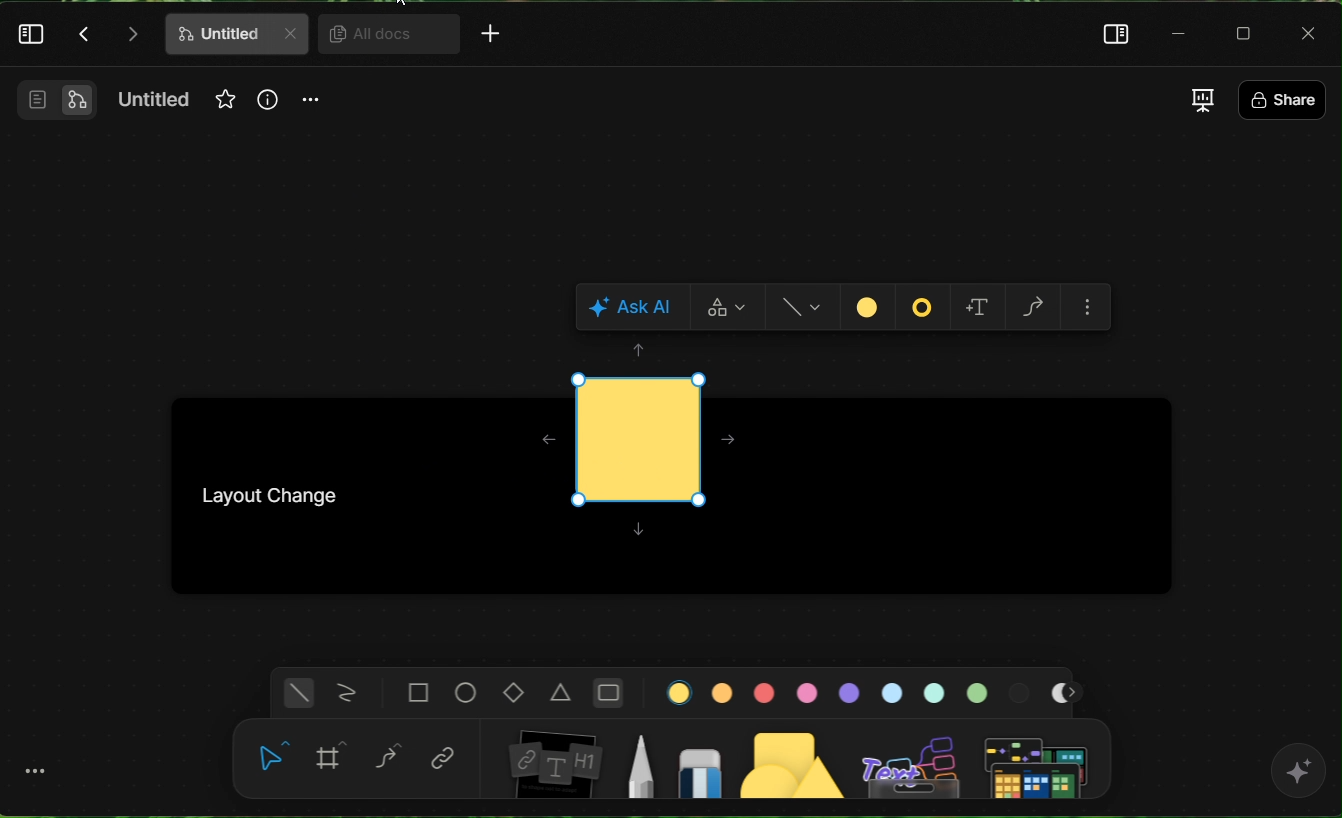 The height and width of the screenshot is (818, 1342). I want to click on Switch, so click(50, 106).